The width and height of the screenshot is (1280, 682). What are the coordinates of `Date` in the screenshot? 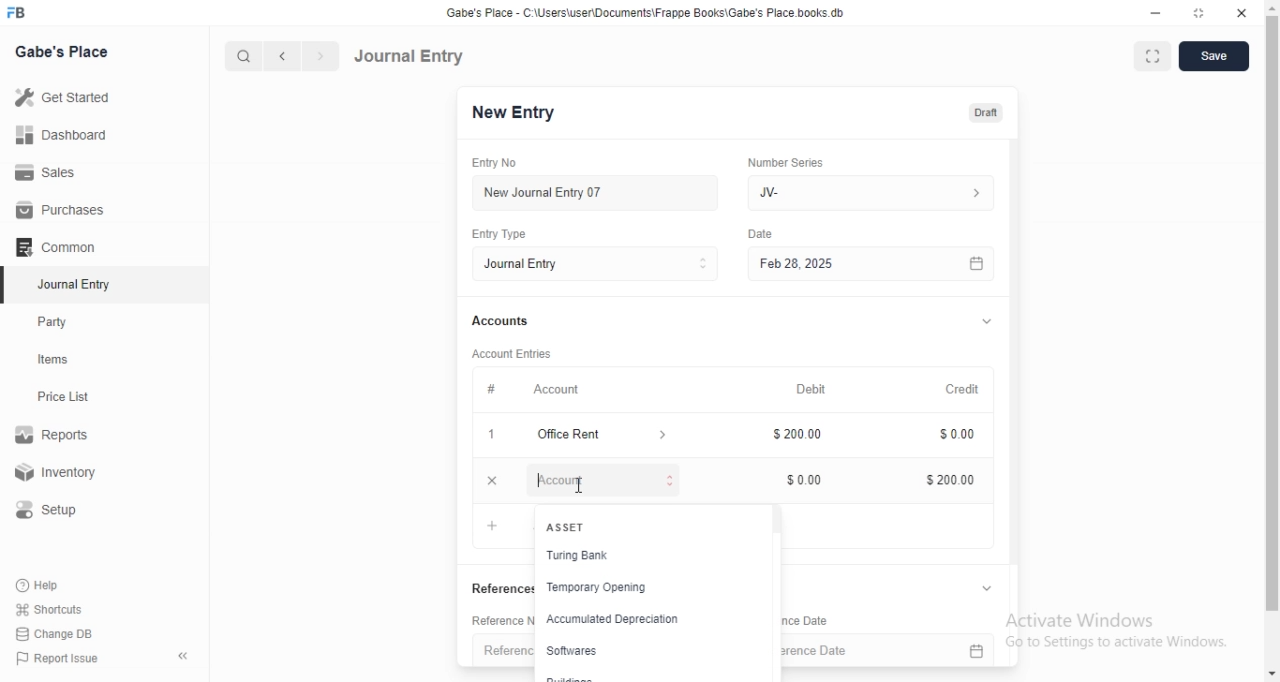 It's located at (770, 233).